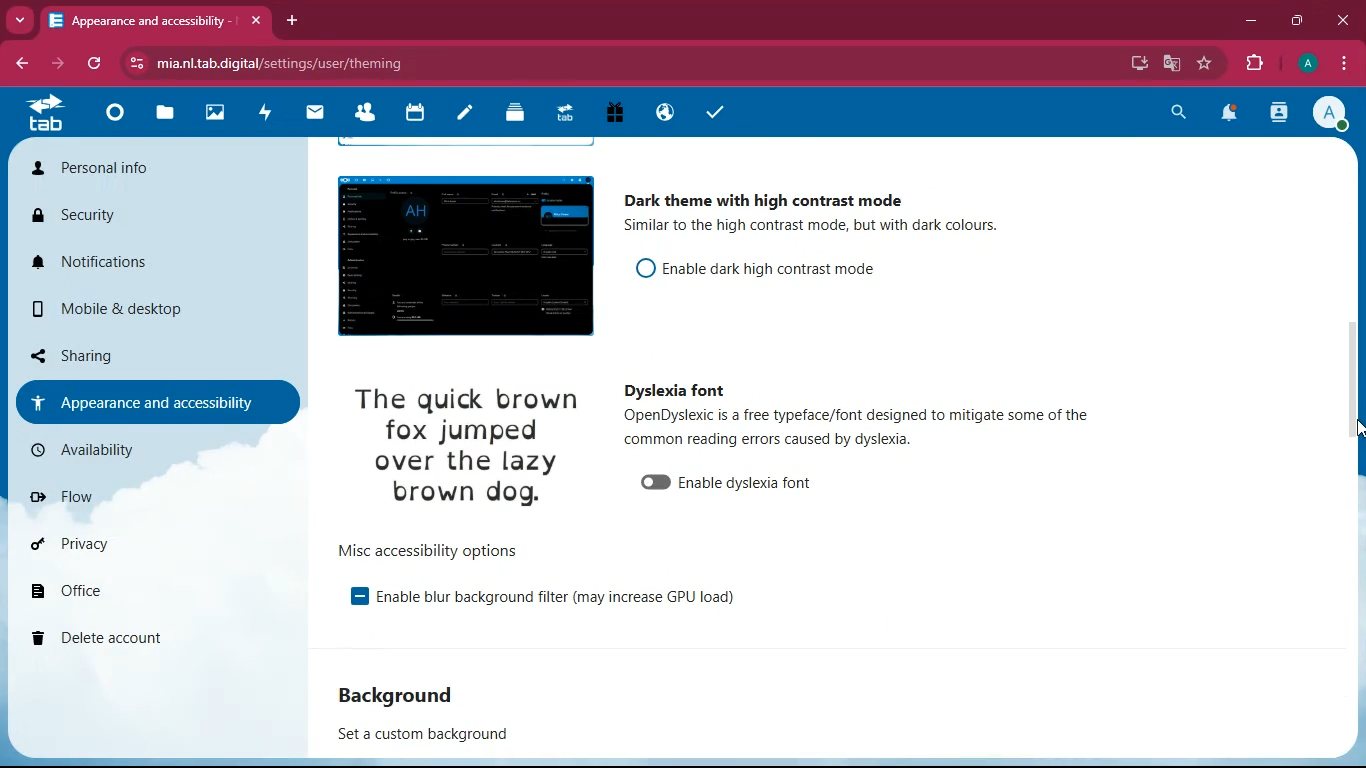  What do you see at coordinates (638, 268) in the screenshot?
I see `off` at bounding box center [638, 268].